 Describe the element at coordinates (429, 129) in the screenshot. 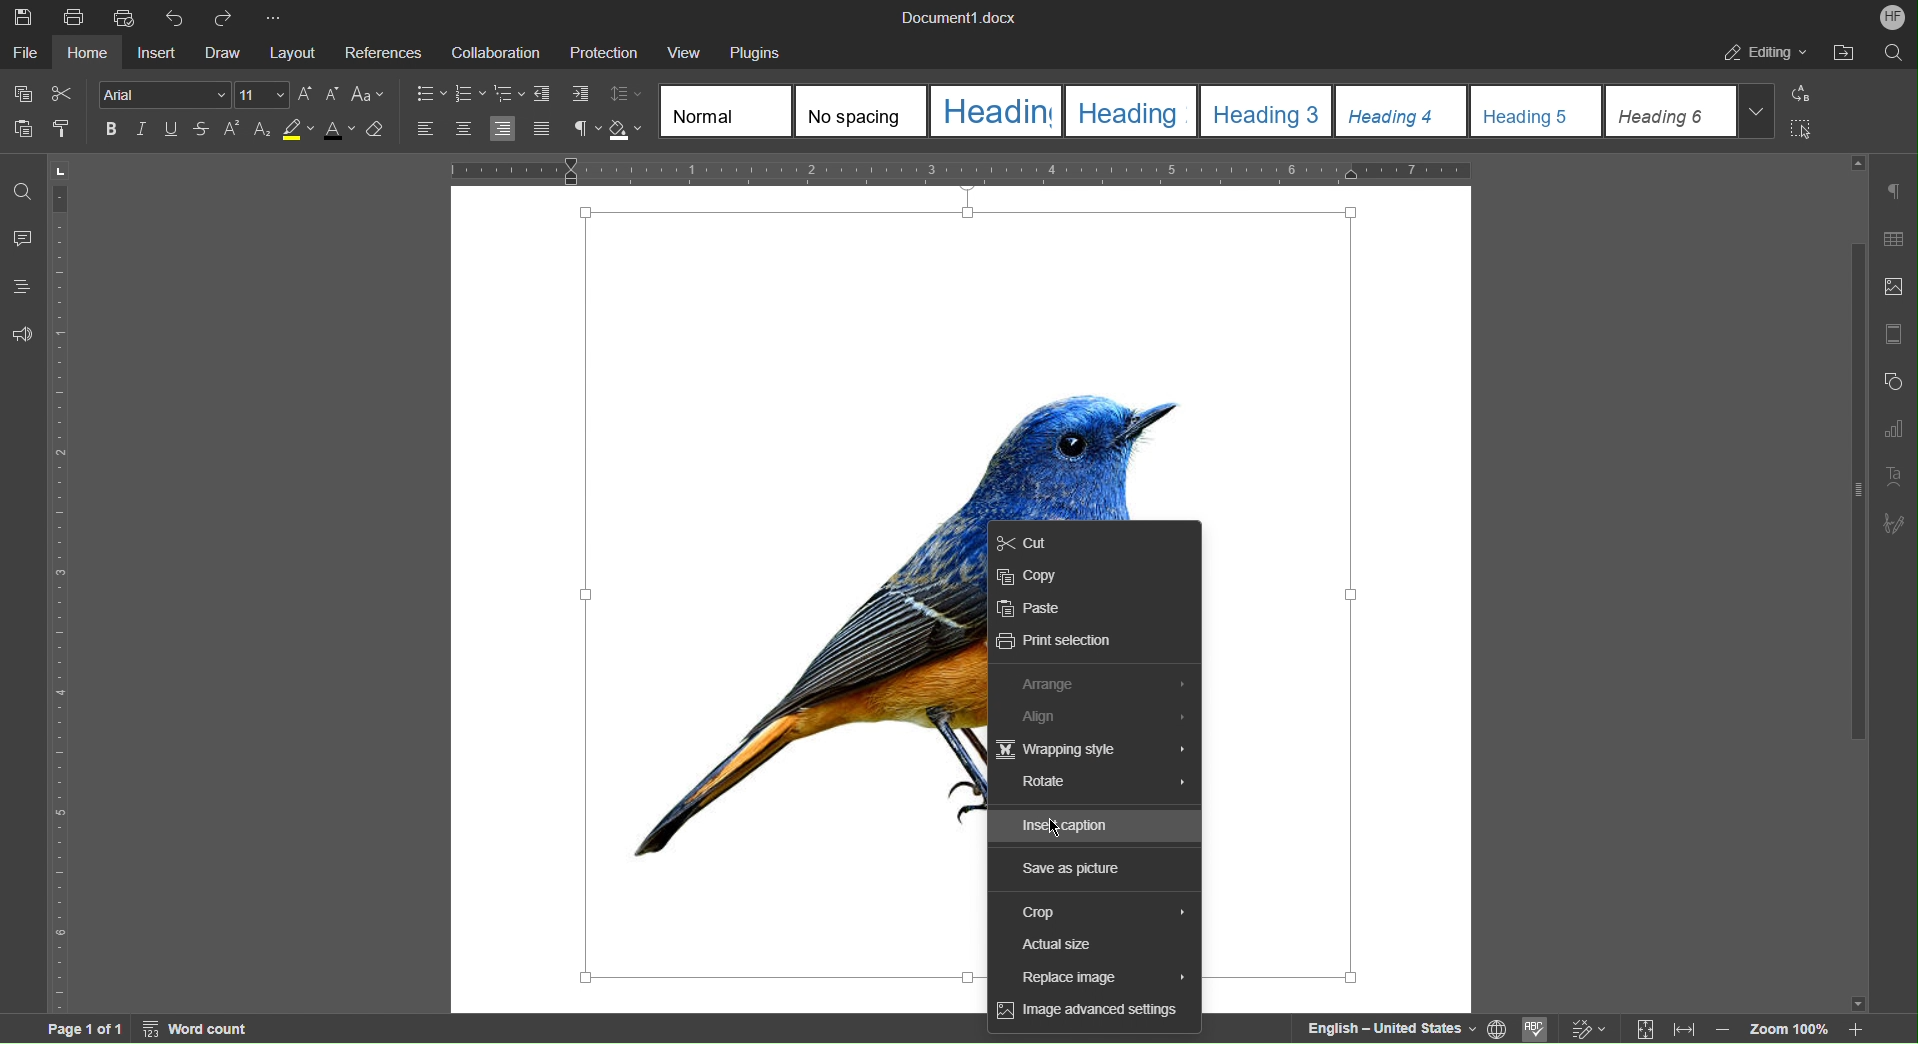

I see `Align Left` at that location.